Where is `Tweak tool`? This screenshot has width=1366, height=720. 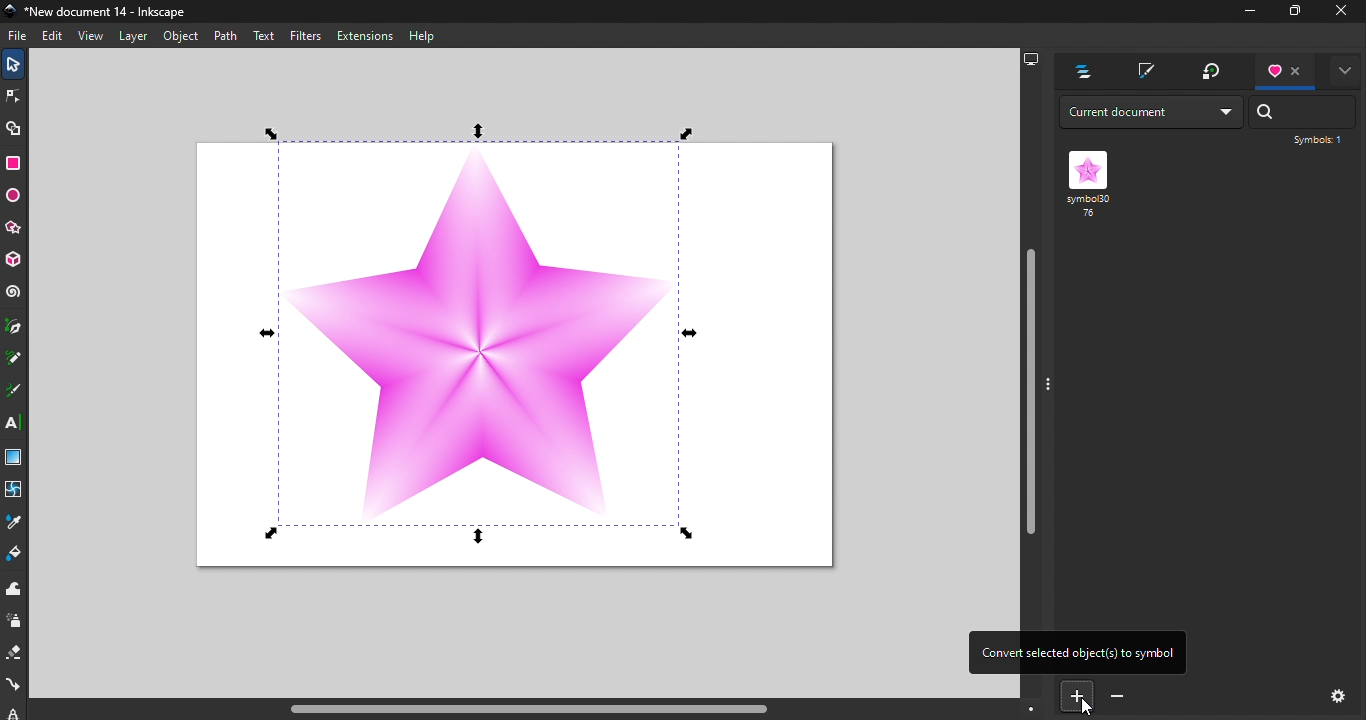 Tweak tool is located at coordinates (17, 587).